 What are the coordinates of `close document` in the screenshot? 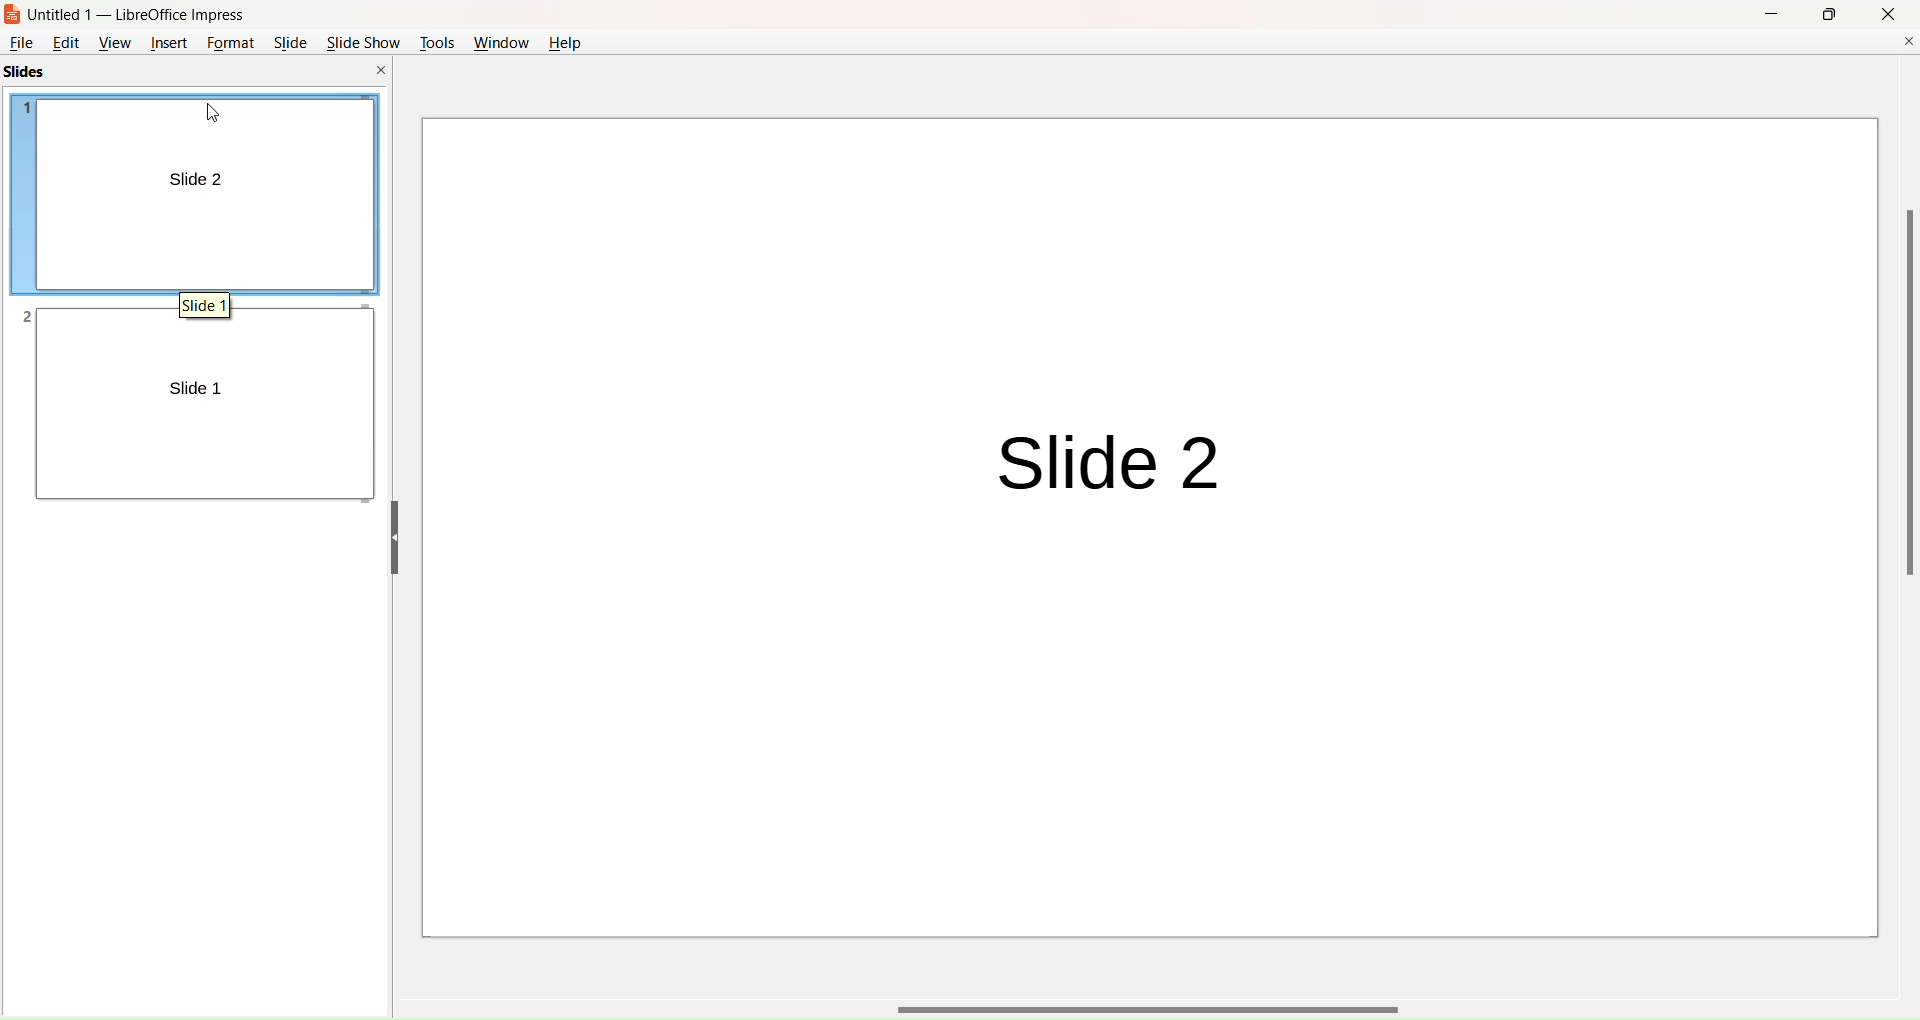 It's located at (1906, 42).